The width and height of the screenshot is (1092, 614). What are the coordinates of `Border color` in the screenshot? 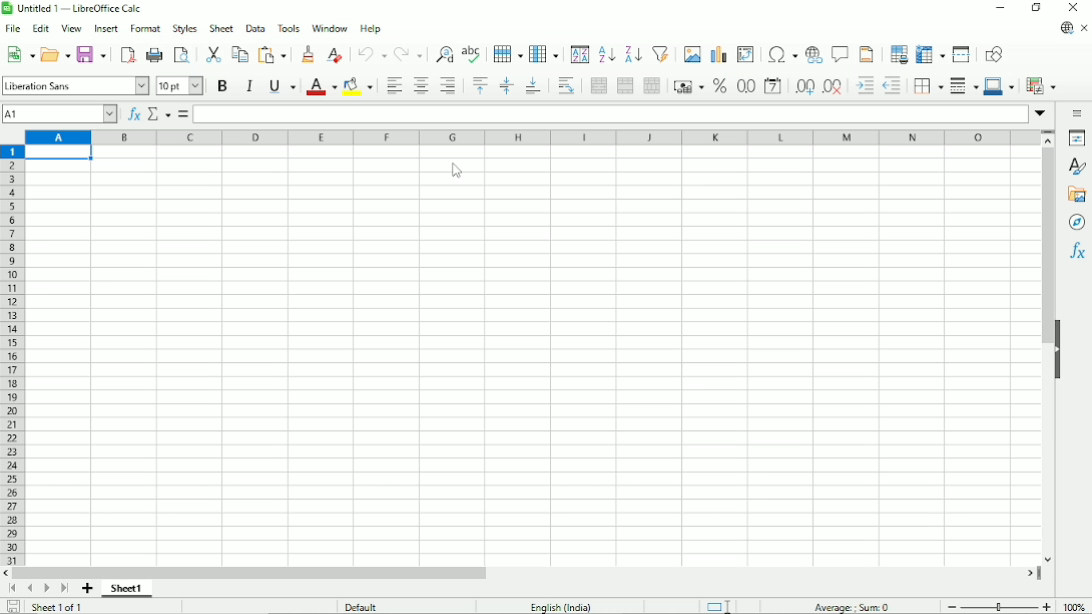 It's located at (999, 86).